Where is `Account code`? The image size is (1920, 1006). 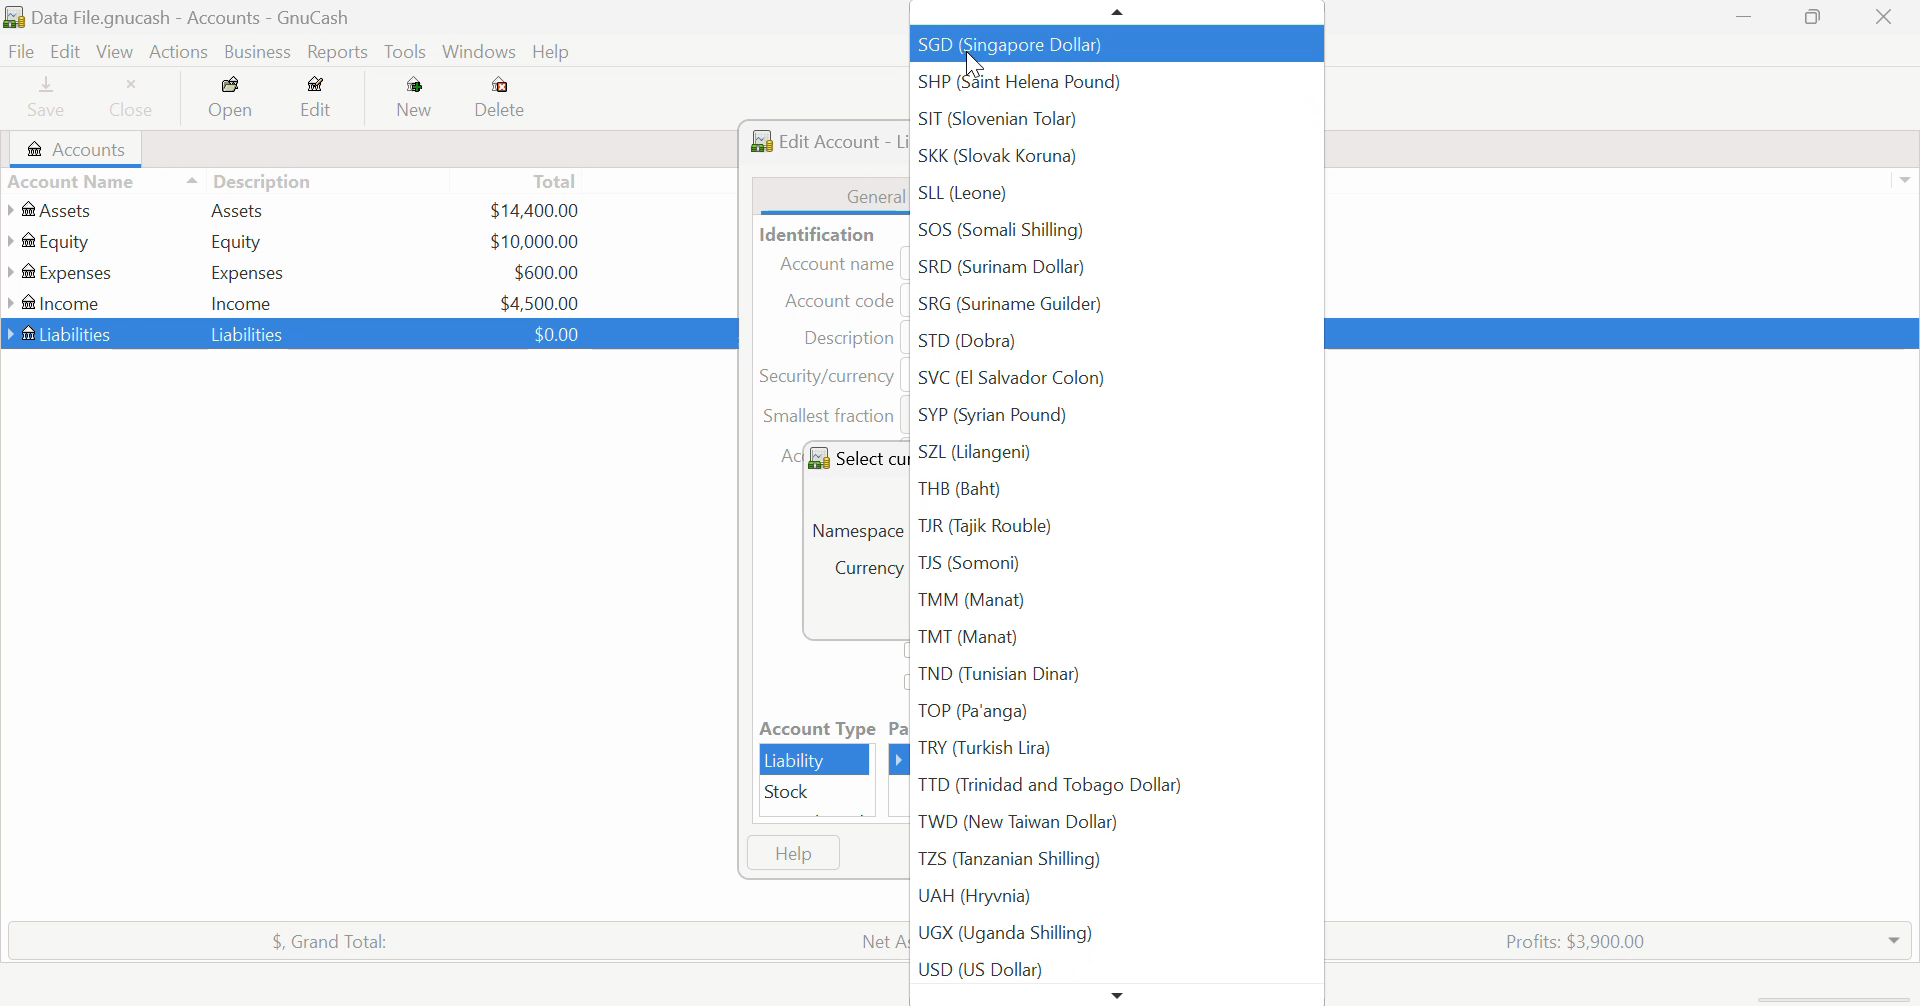 Account code is located at coordinates (845, 302).